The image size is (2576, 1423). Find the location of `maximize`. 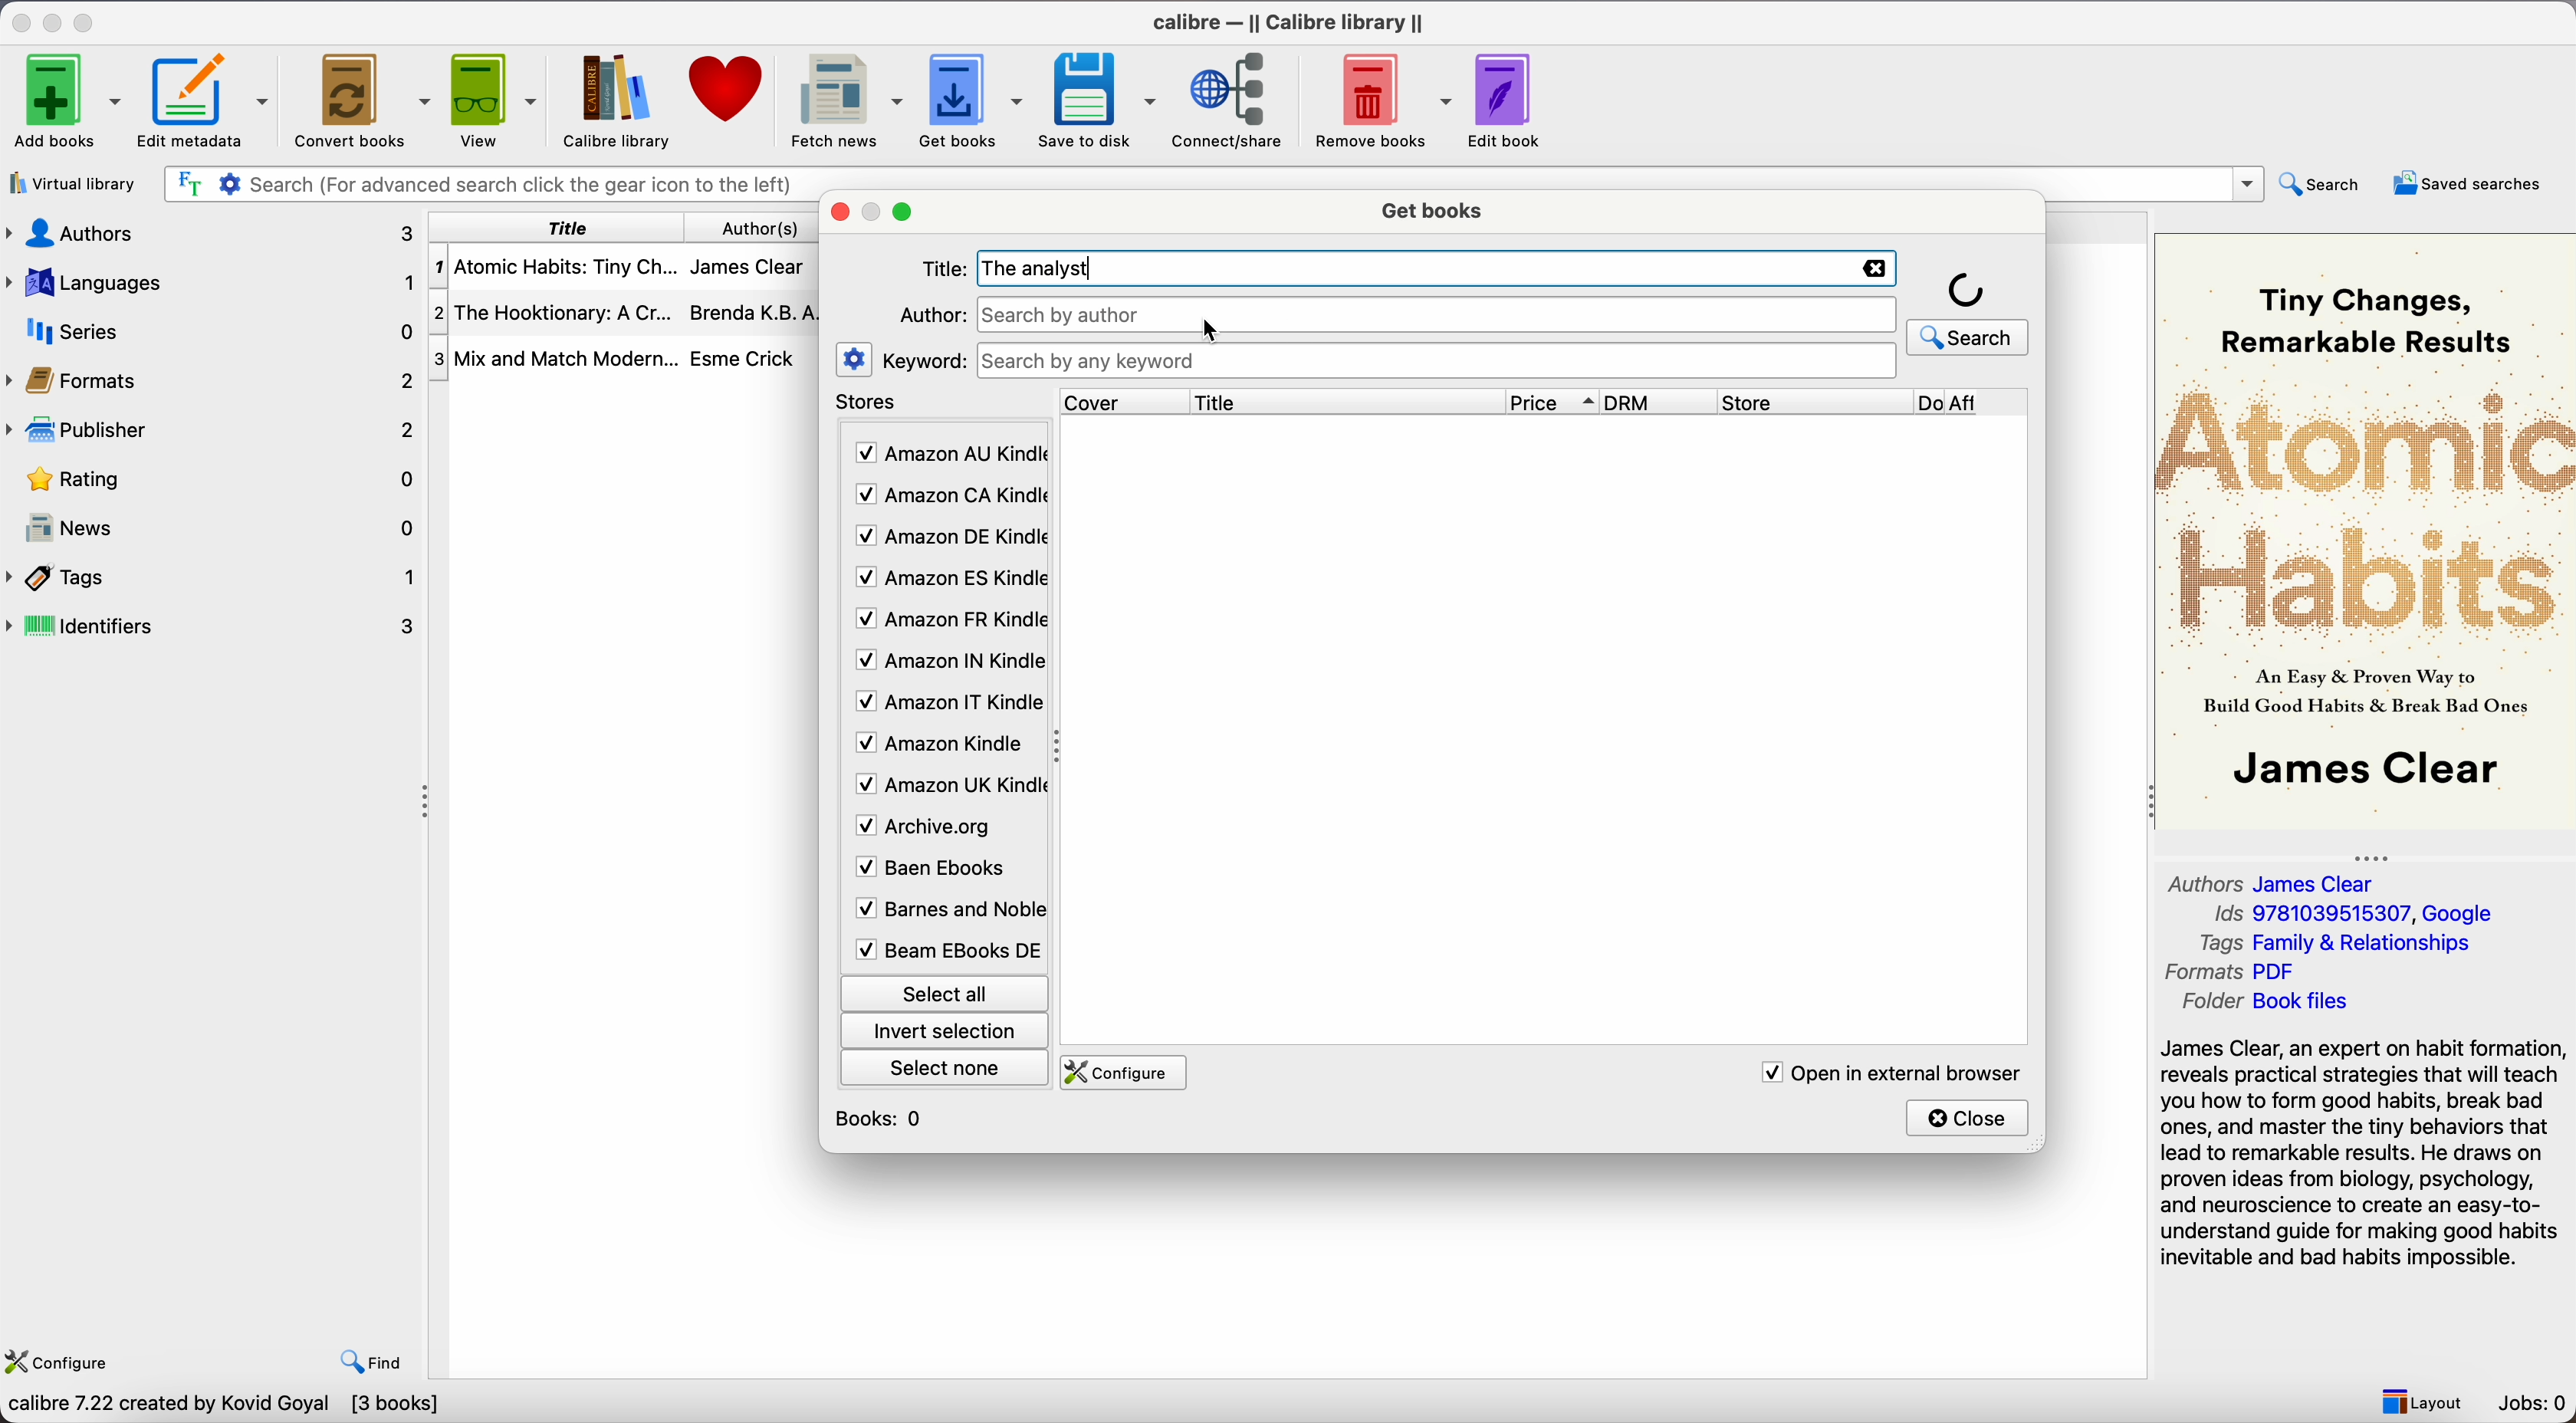

maximize is located at coordinates (88, 19).